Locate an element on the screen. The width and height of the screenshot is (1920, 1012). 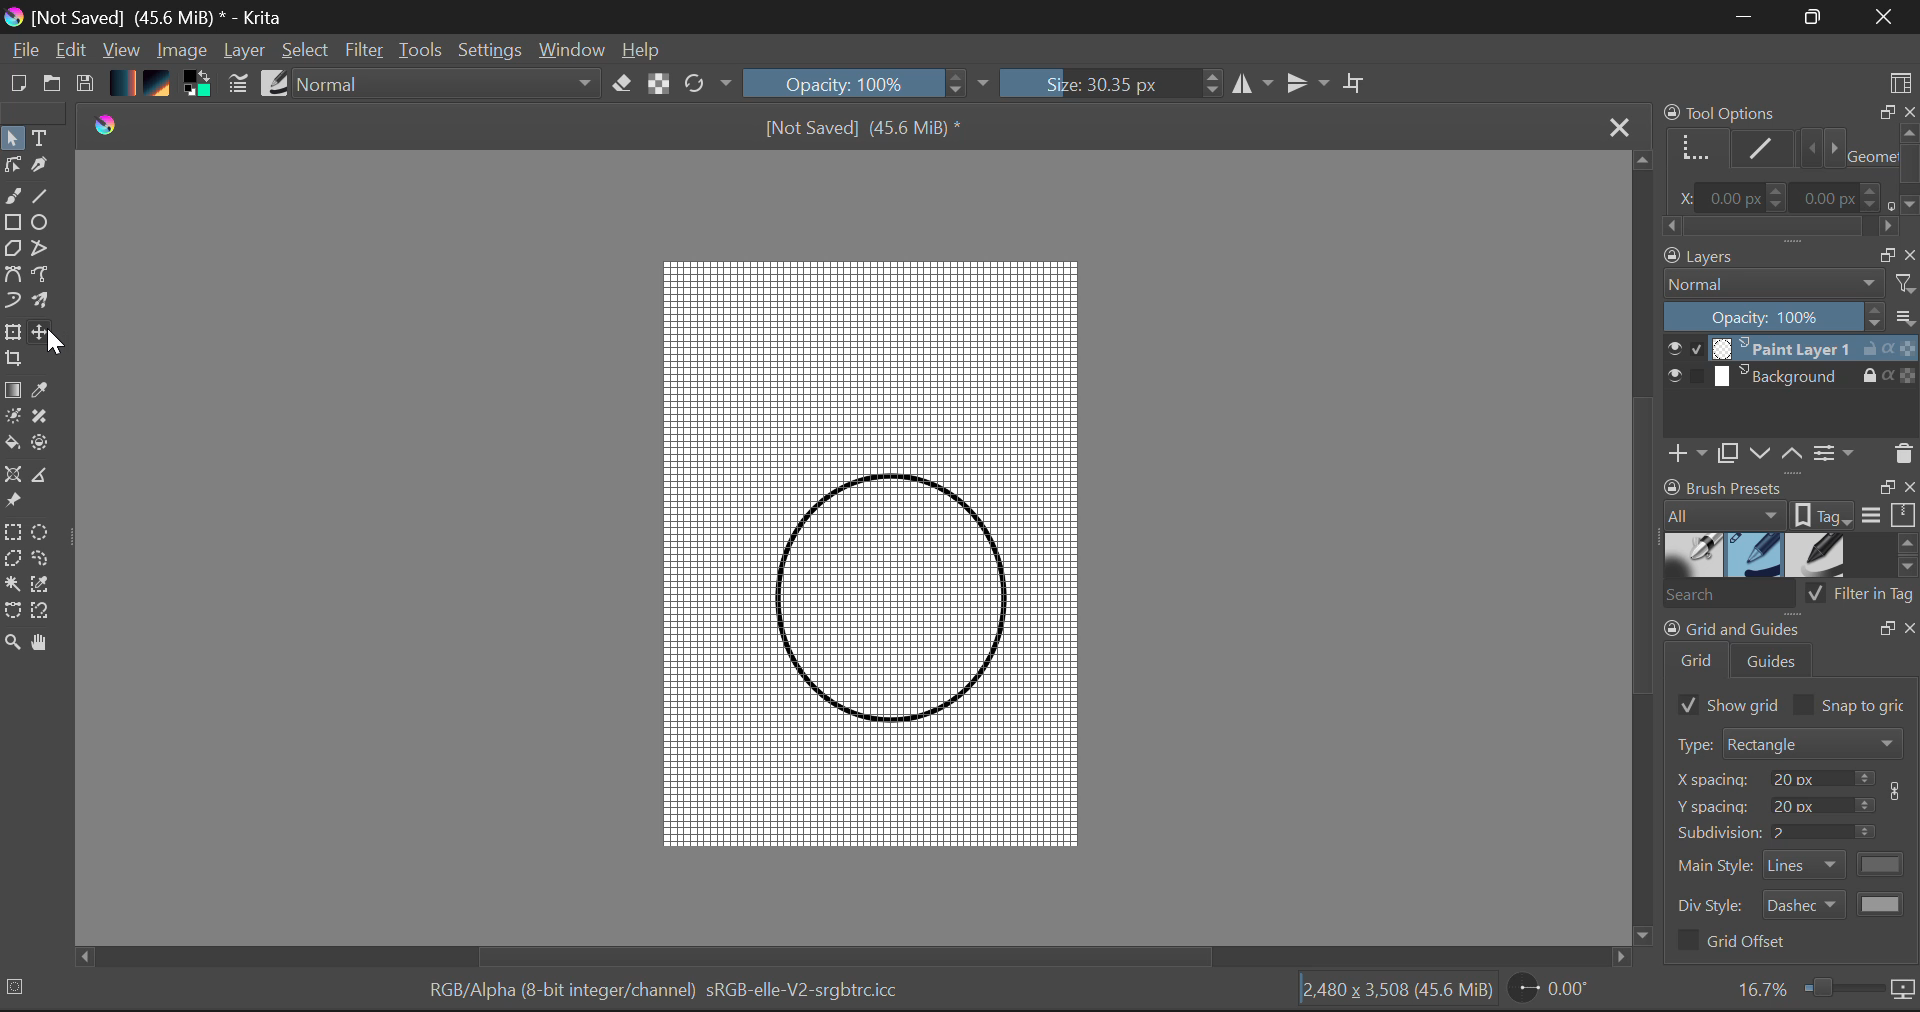
Similar Color Selector is located at coordinates (44, 586).